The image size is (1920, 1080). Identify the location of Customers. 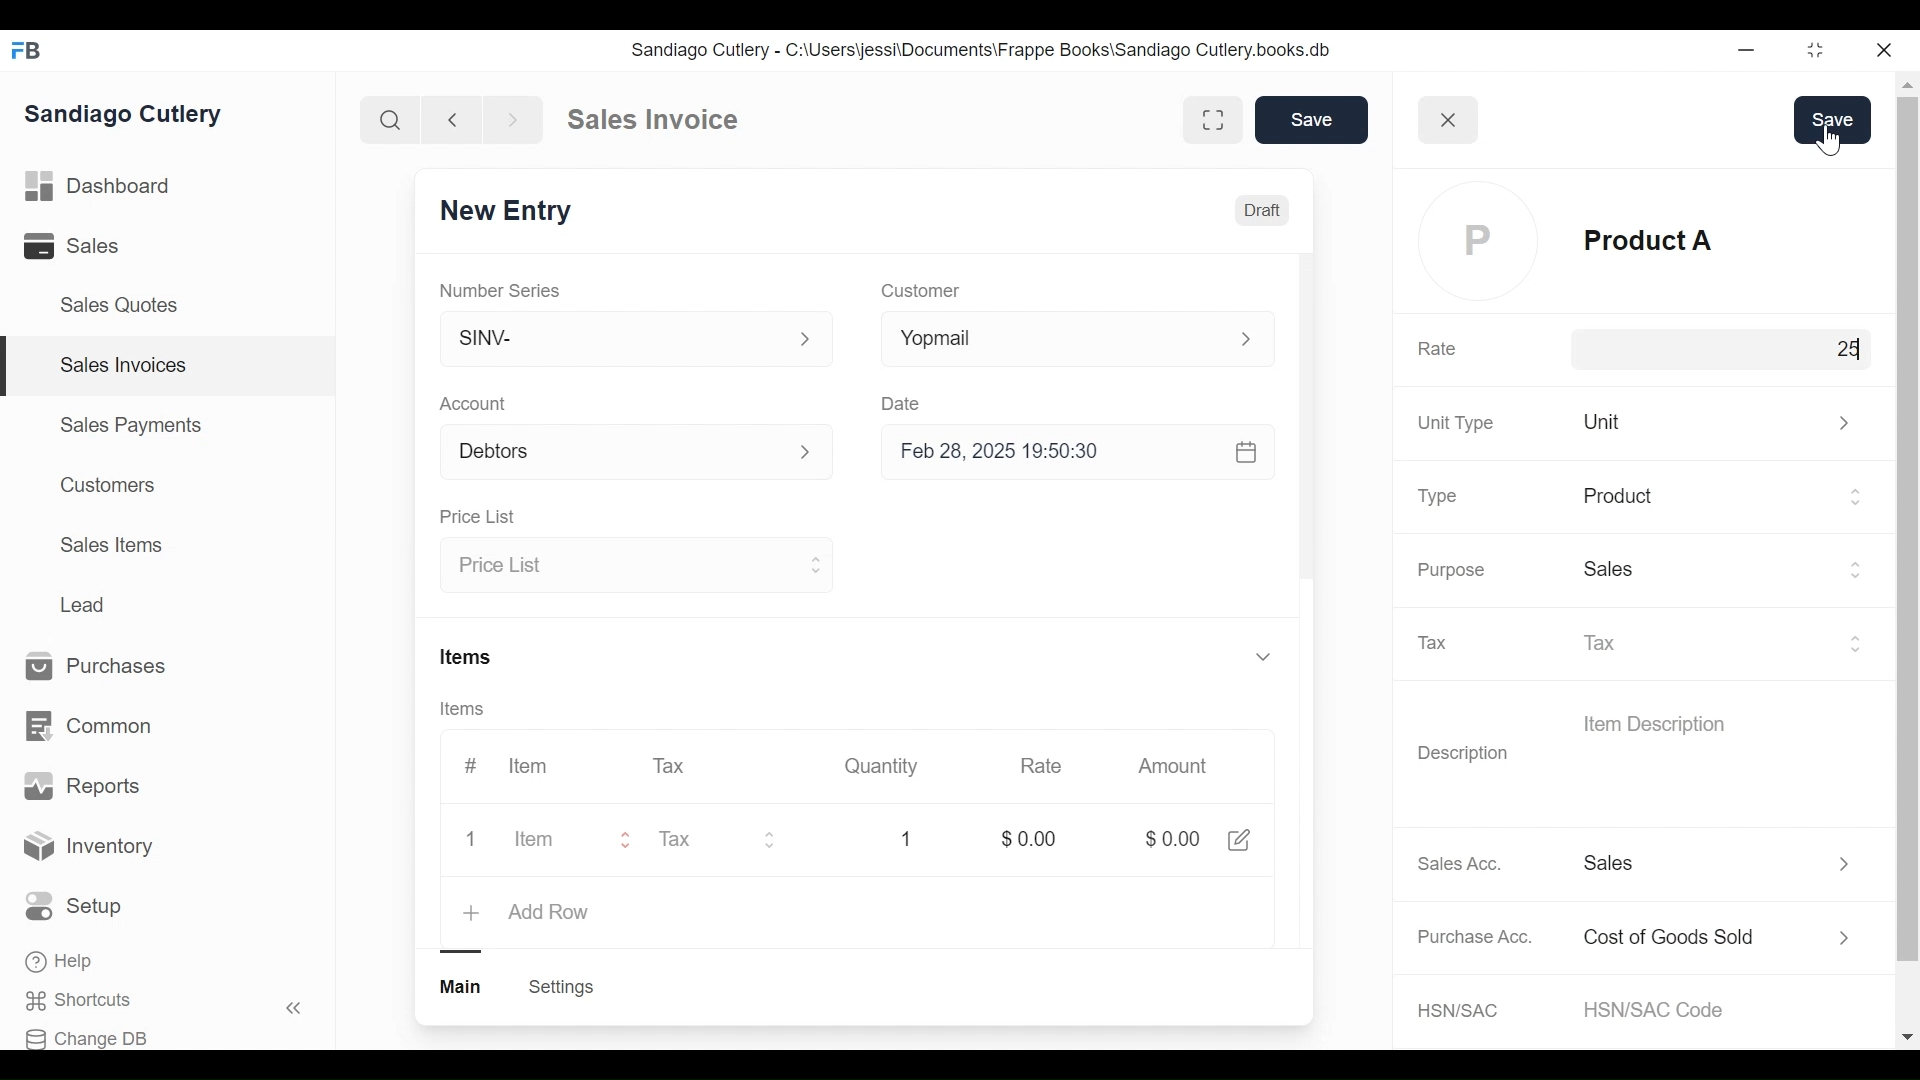
(103, 485).